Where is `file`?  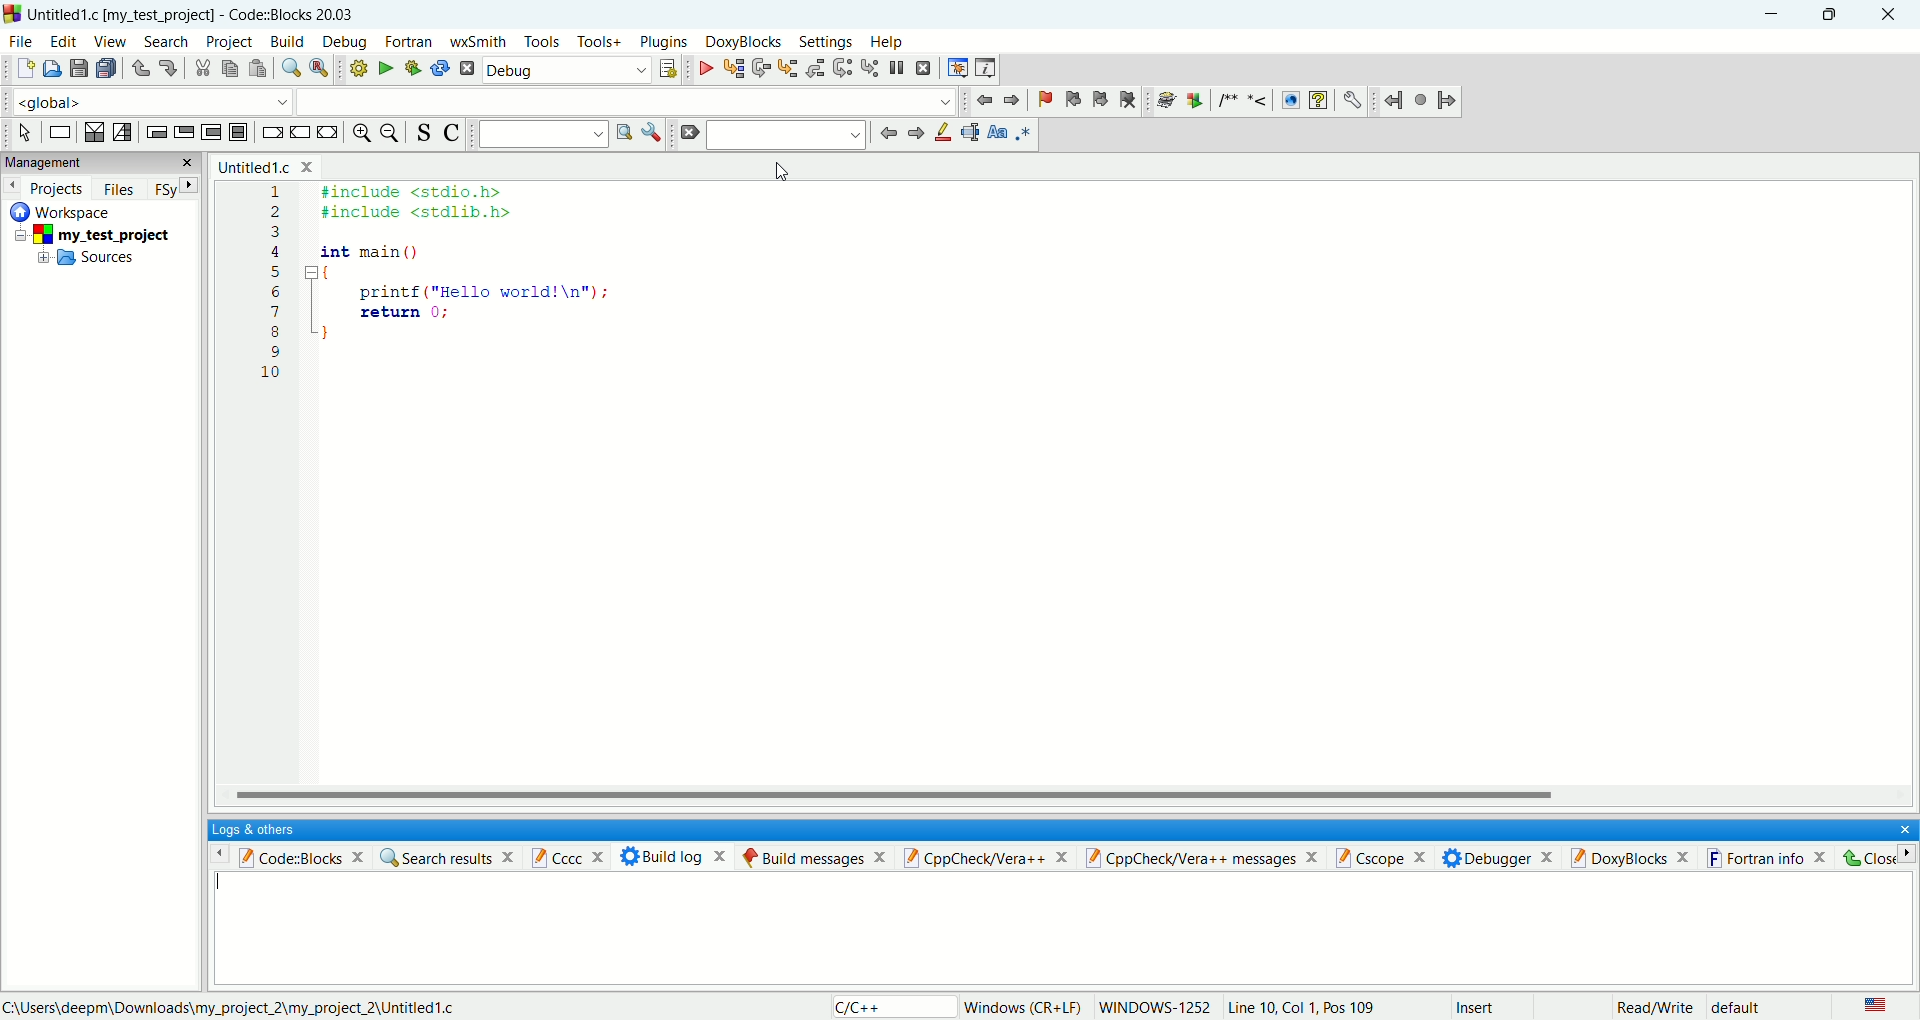
file is located at coordinates (20, 40).